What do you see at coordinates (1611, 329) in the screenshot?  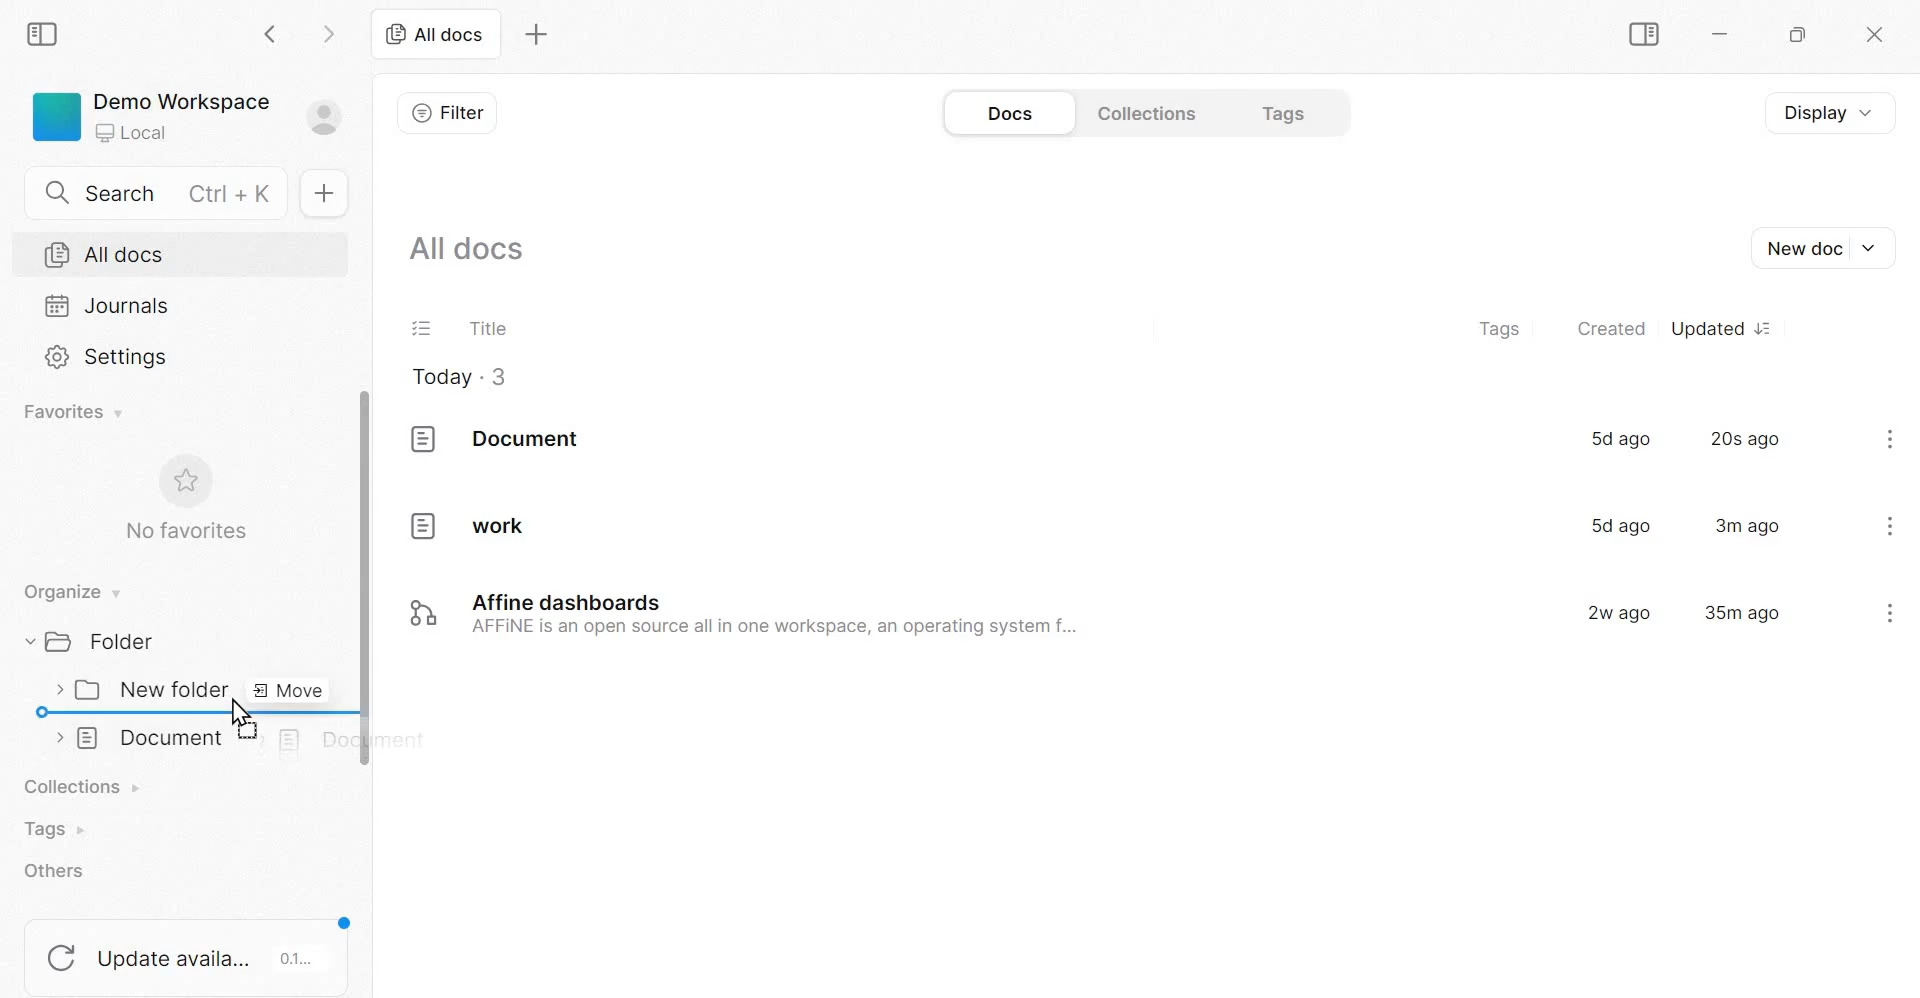 I see `created` at bounding box center [1611, 329].